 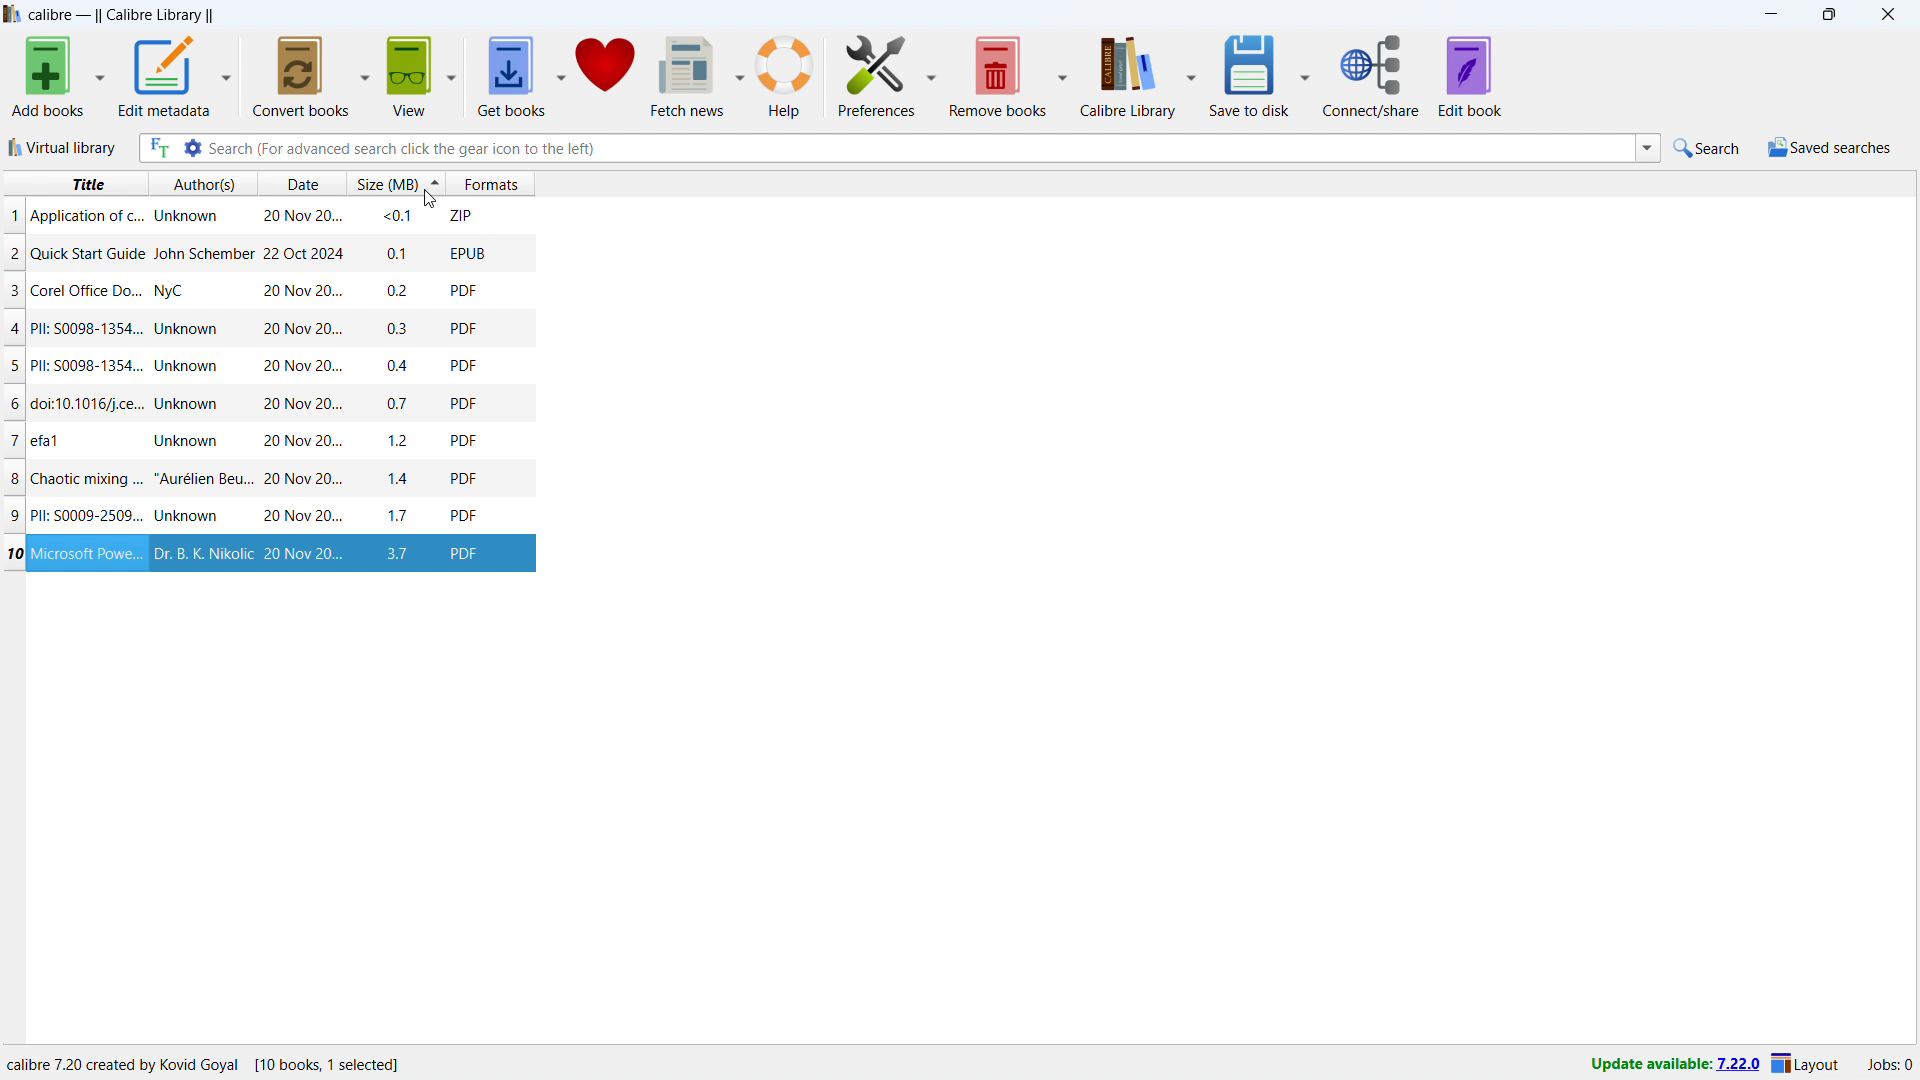 What do you see at coordinates (401, 554) in the screenshot?
I see `size` at bounding box center [401, 554].